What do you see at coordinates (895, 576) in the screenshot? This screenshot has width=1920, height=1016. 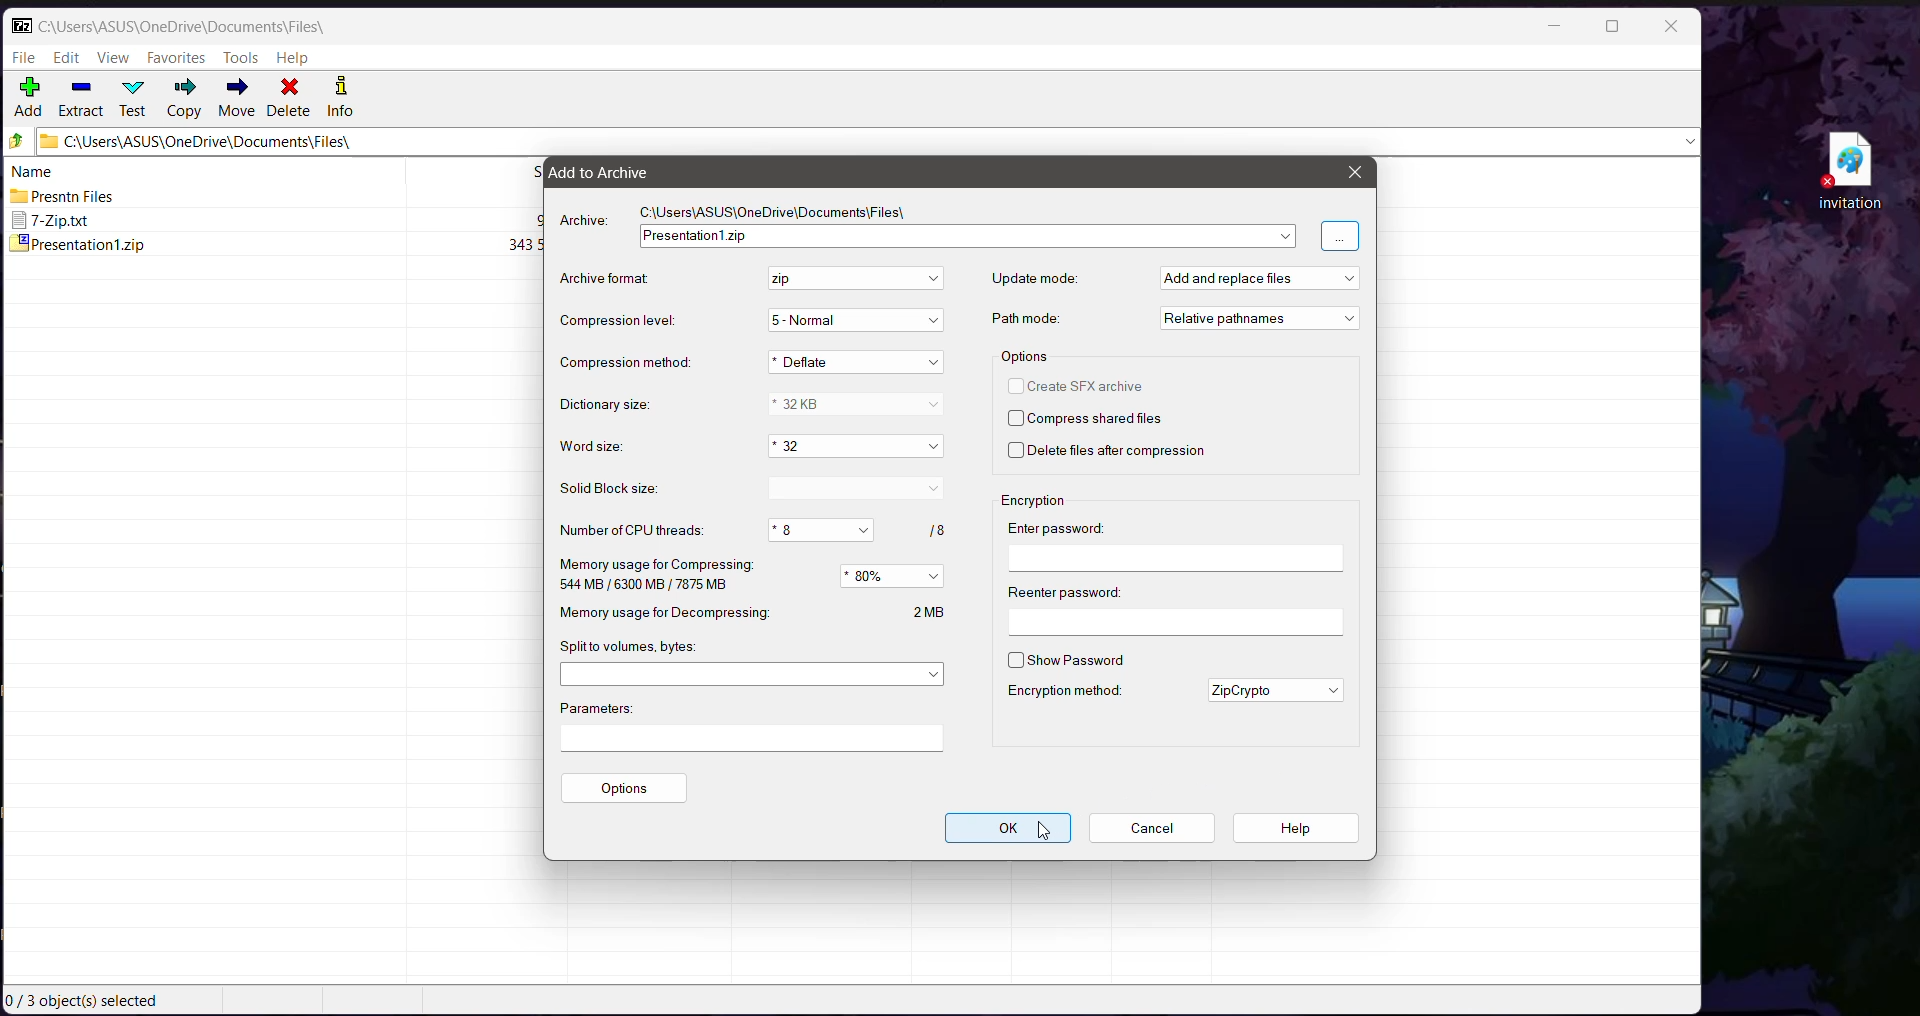 I see `Set the memory usage for Compressing in precentage` at bounding box center [895, 576].